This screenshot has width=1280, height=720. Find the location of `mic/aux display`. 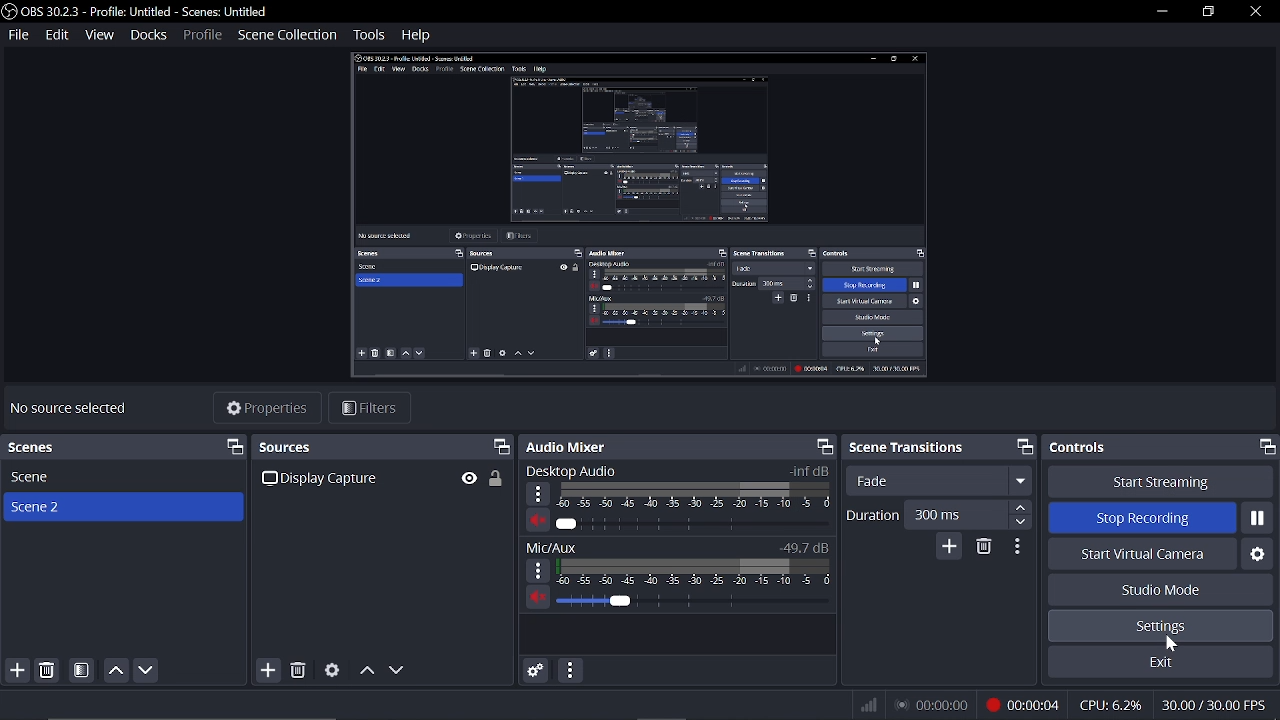

mic/aux display is located at coordinates (695, 569).